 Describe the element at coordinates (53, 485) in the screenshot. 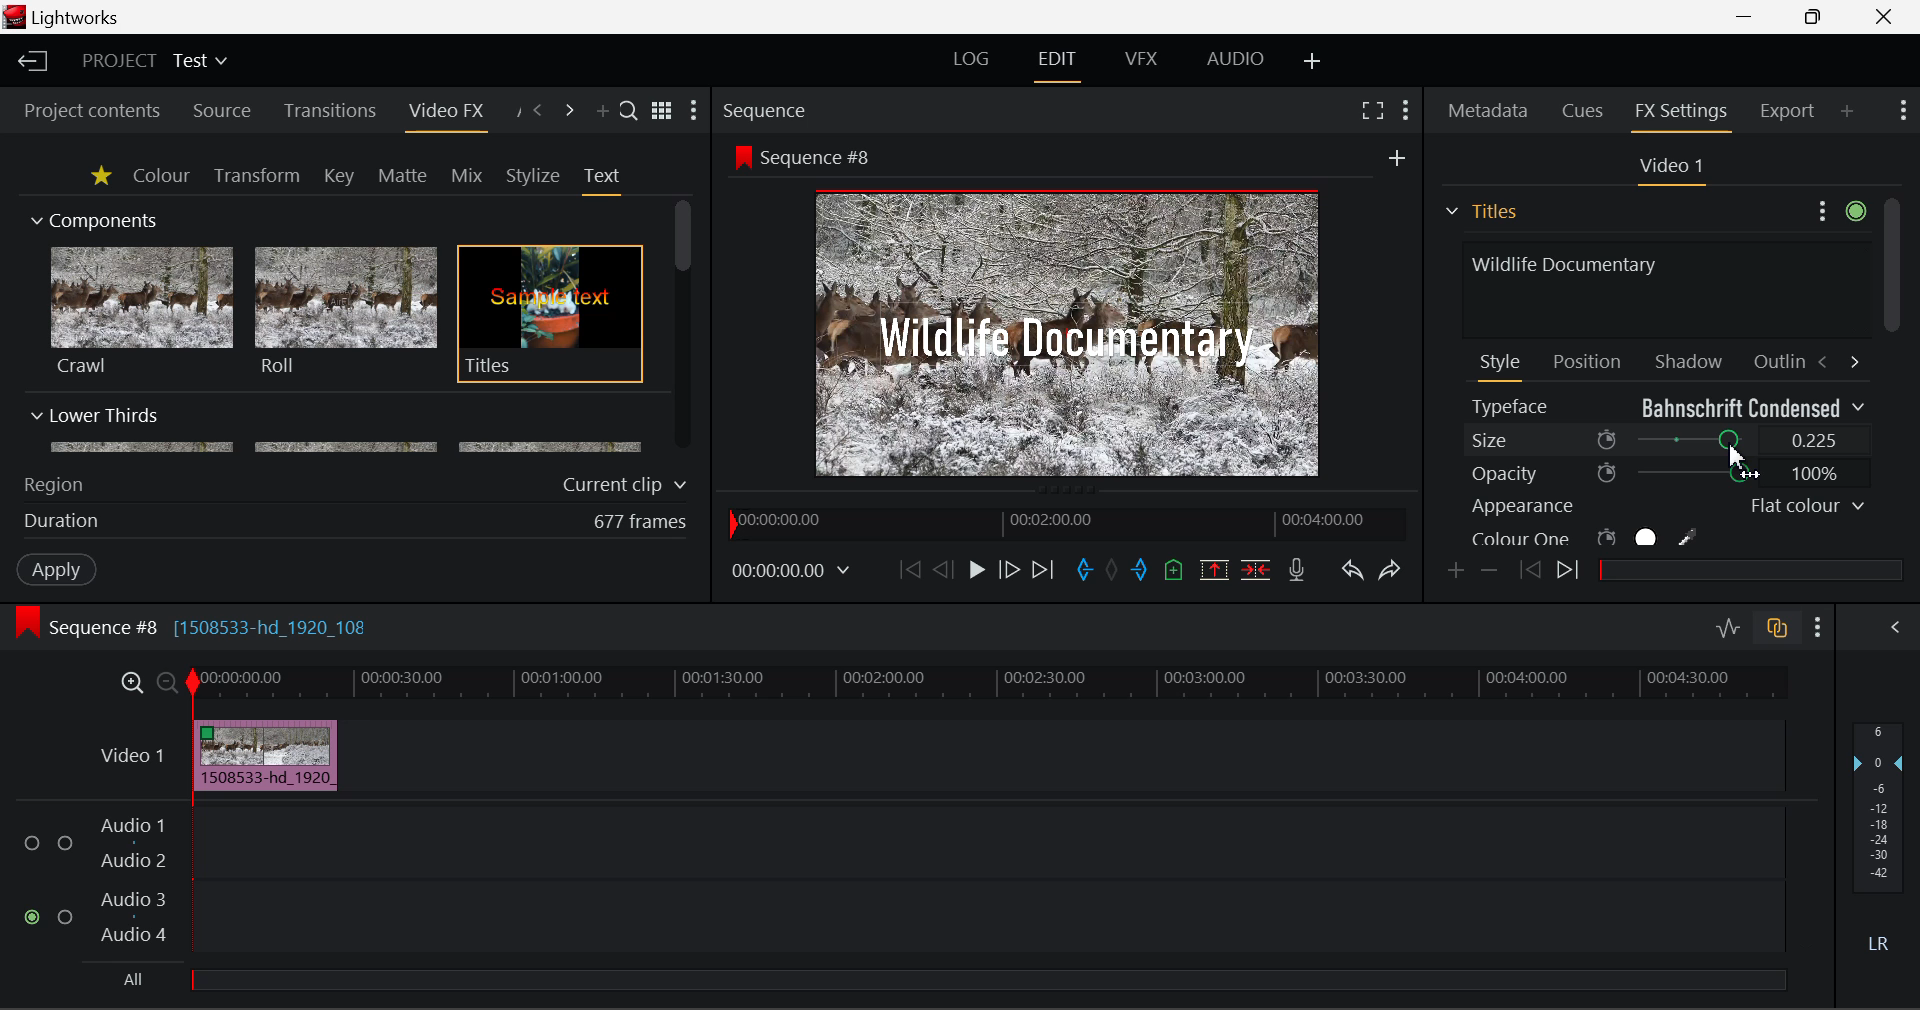

I see `Region` at that location.